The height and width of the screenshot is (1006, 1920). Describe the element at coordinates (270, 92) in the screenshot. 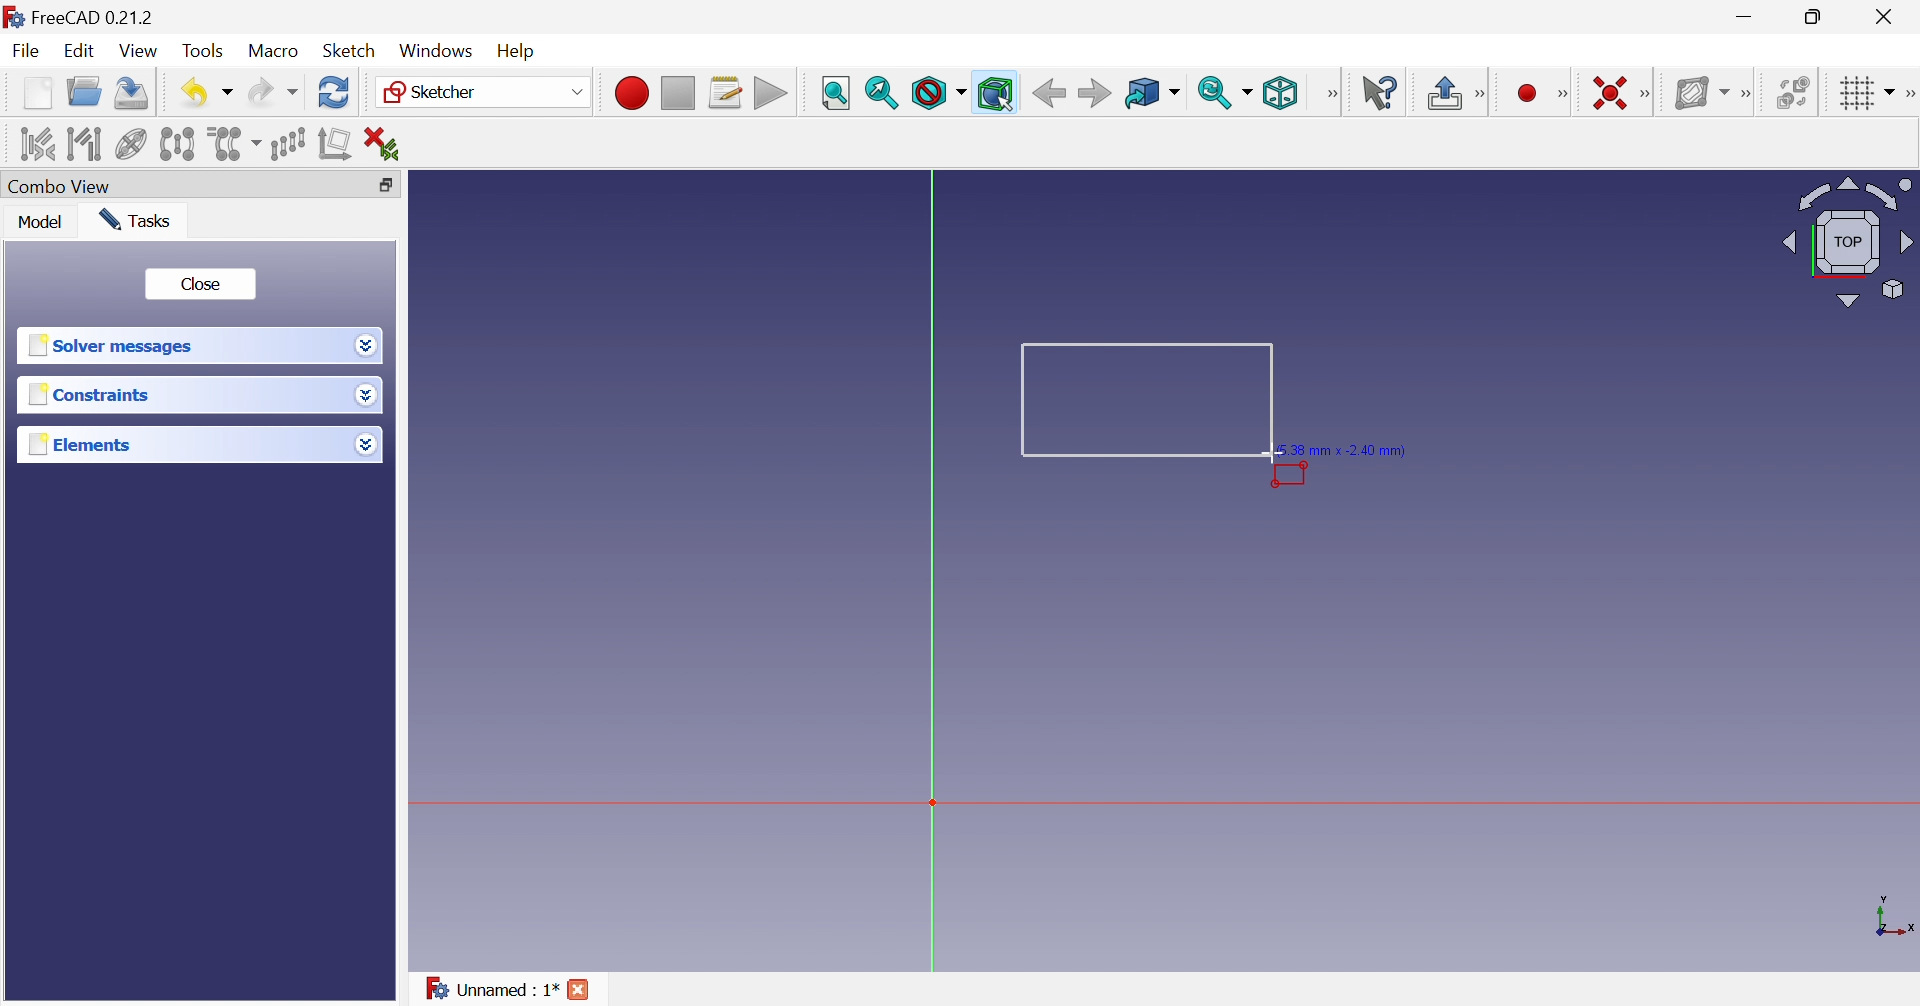

I see `Redo` at that location.